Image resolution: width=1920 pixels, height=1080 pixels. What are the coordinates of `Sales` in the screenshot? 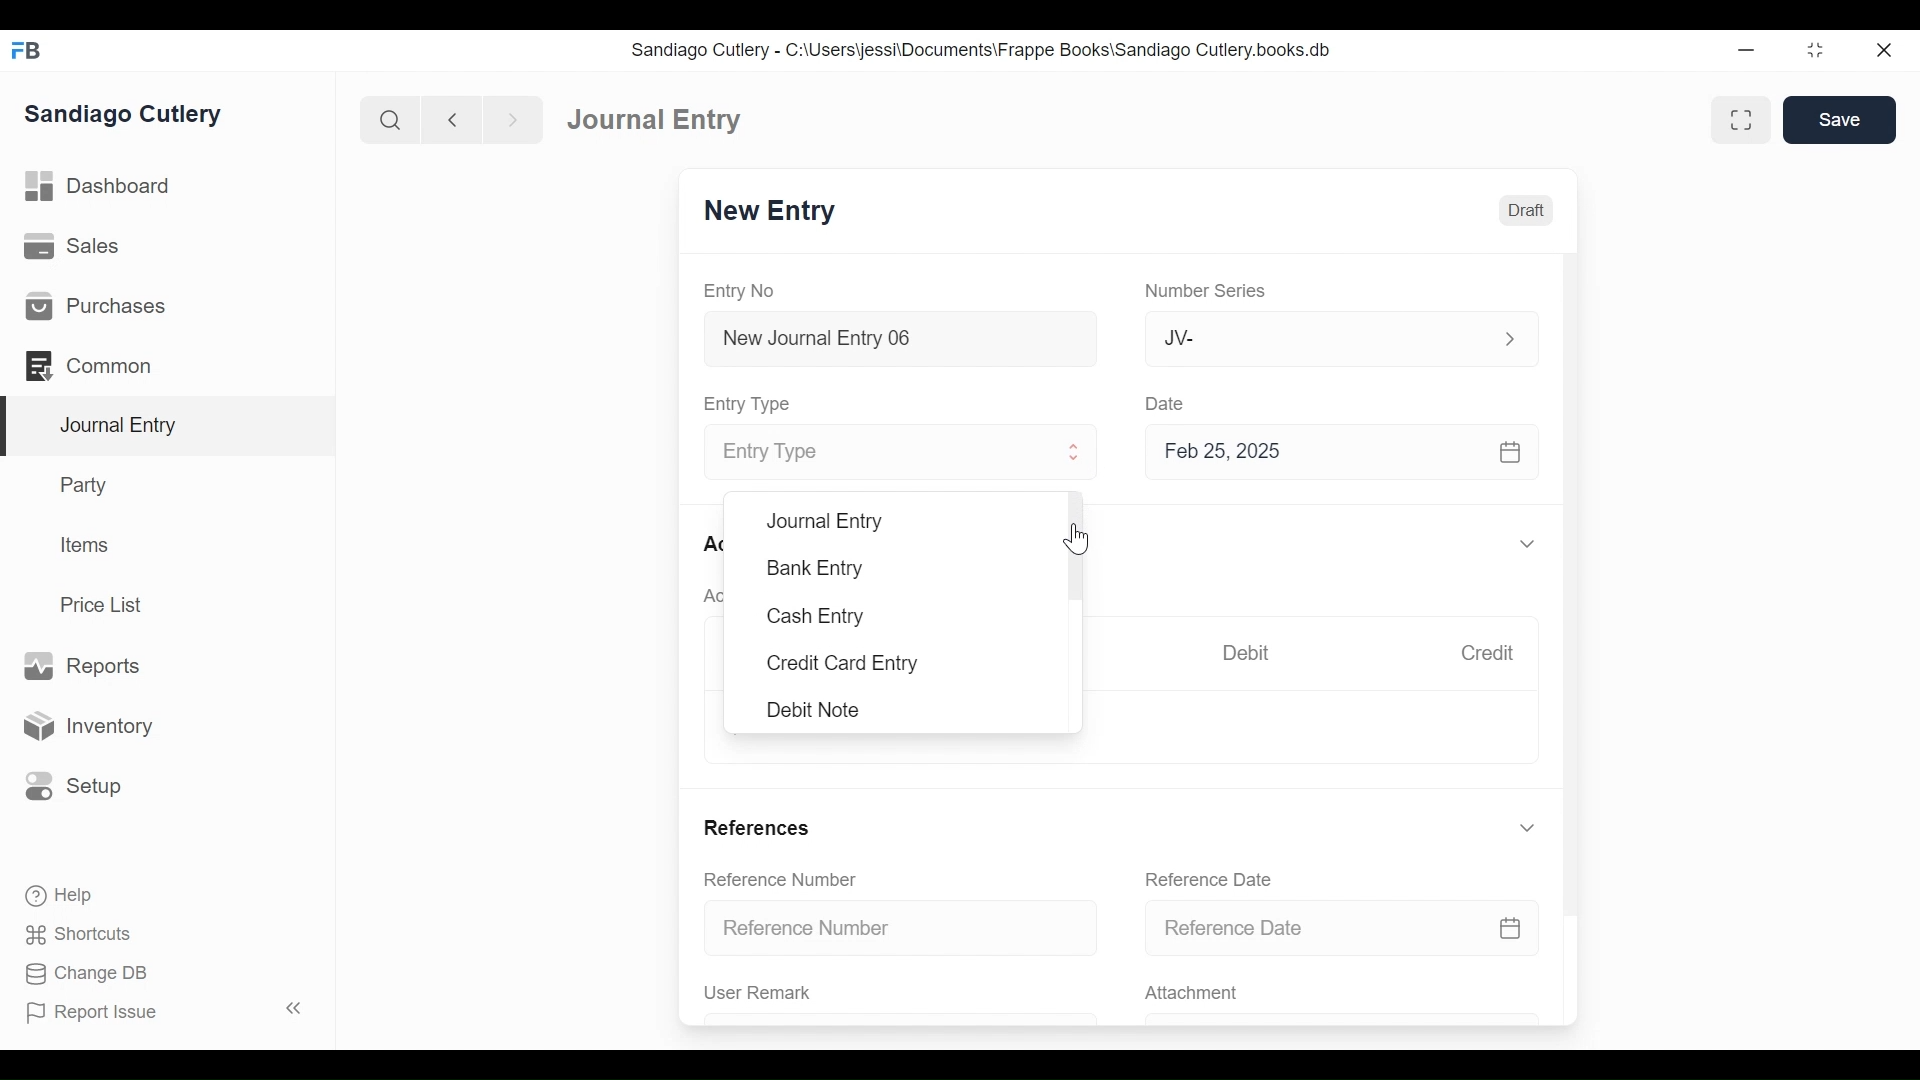 It's located at (79, 247).